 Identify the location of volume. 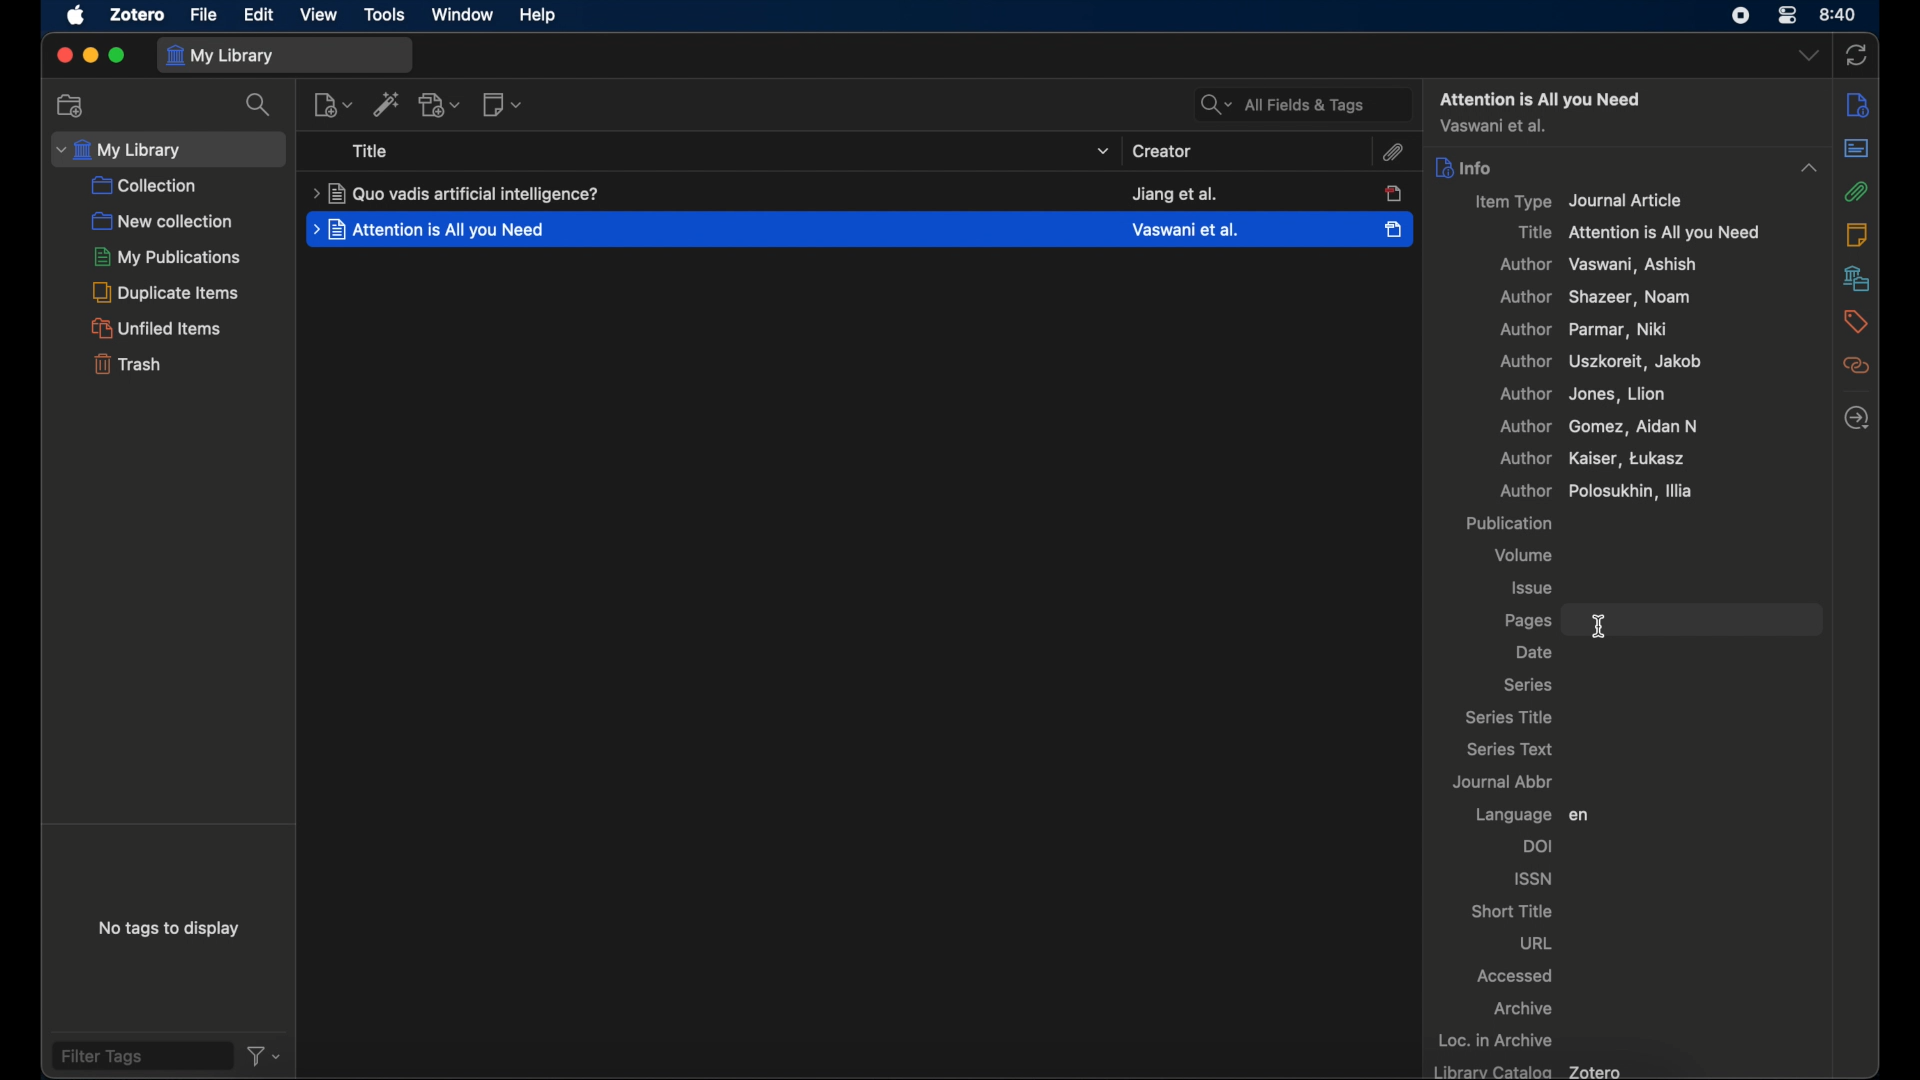
(1527, 555).